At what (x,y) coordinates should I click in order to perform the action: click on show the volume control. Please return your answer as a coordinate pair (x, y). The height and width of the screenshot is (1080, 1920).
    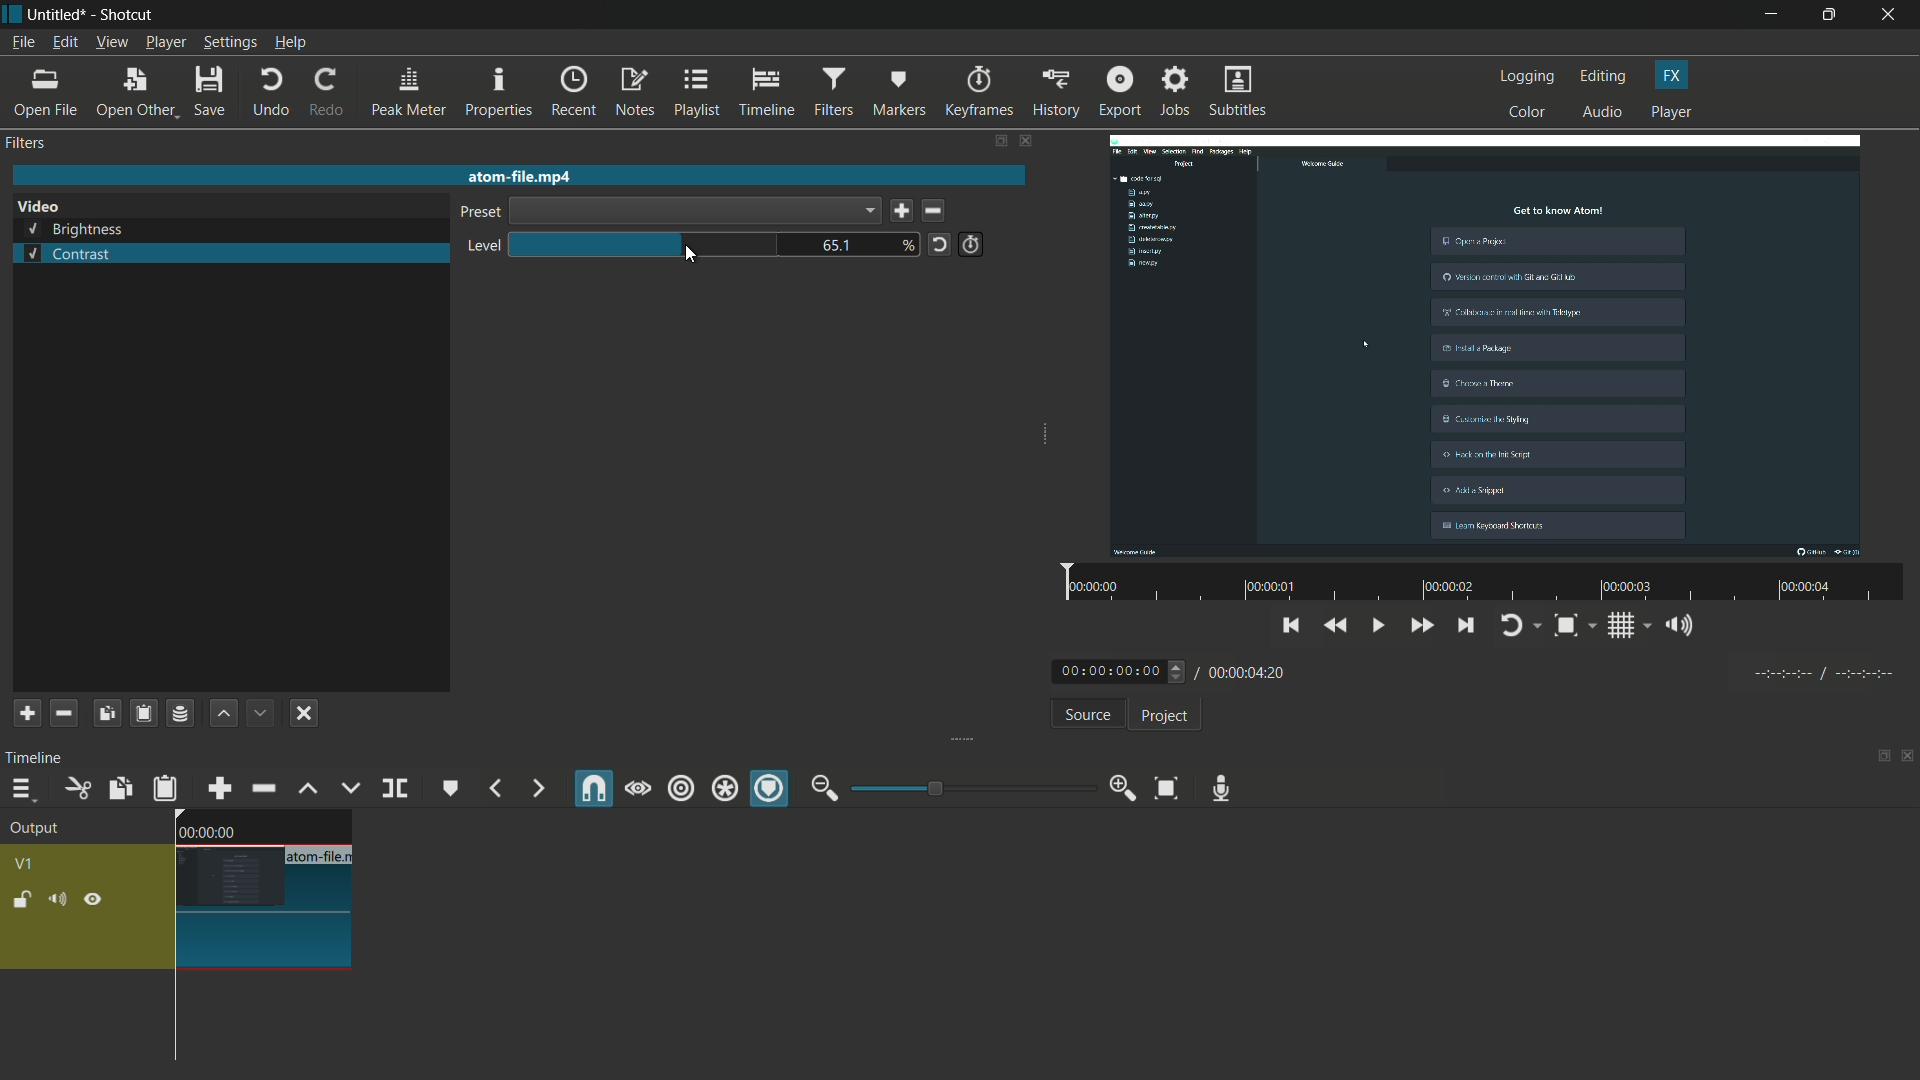
    Looking at the image, I should click on (1685, 627).